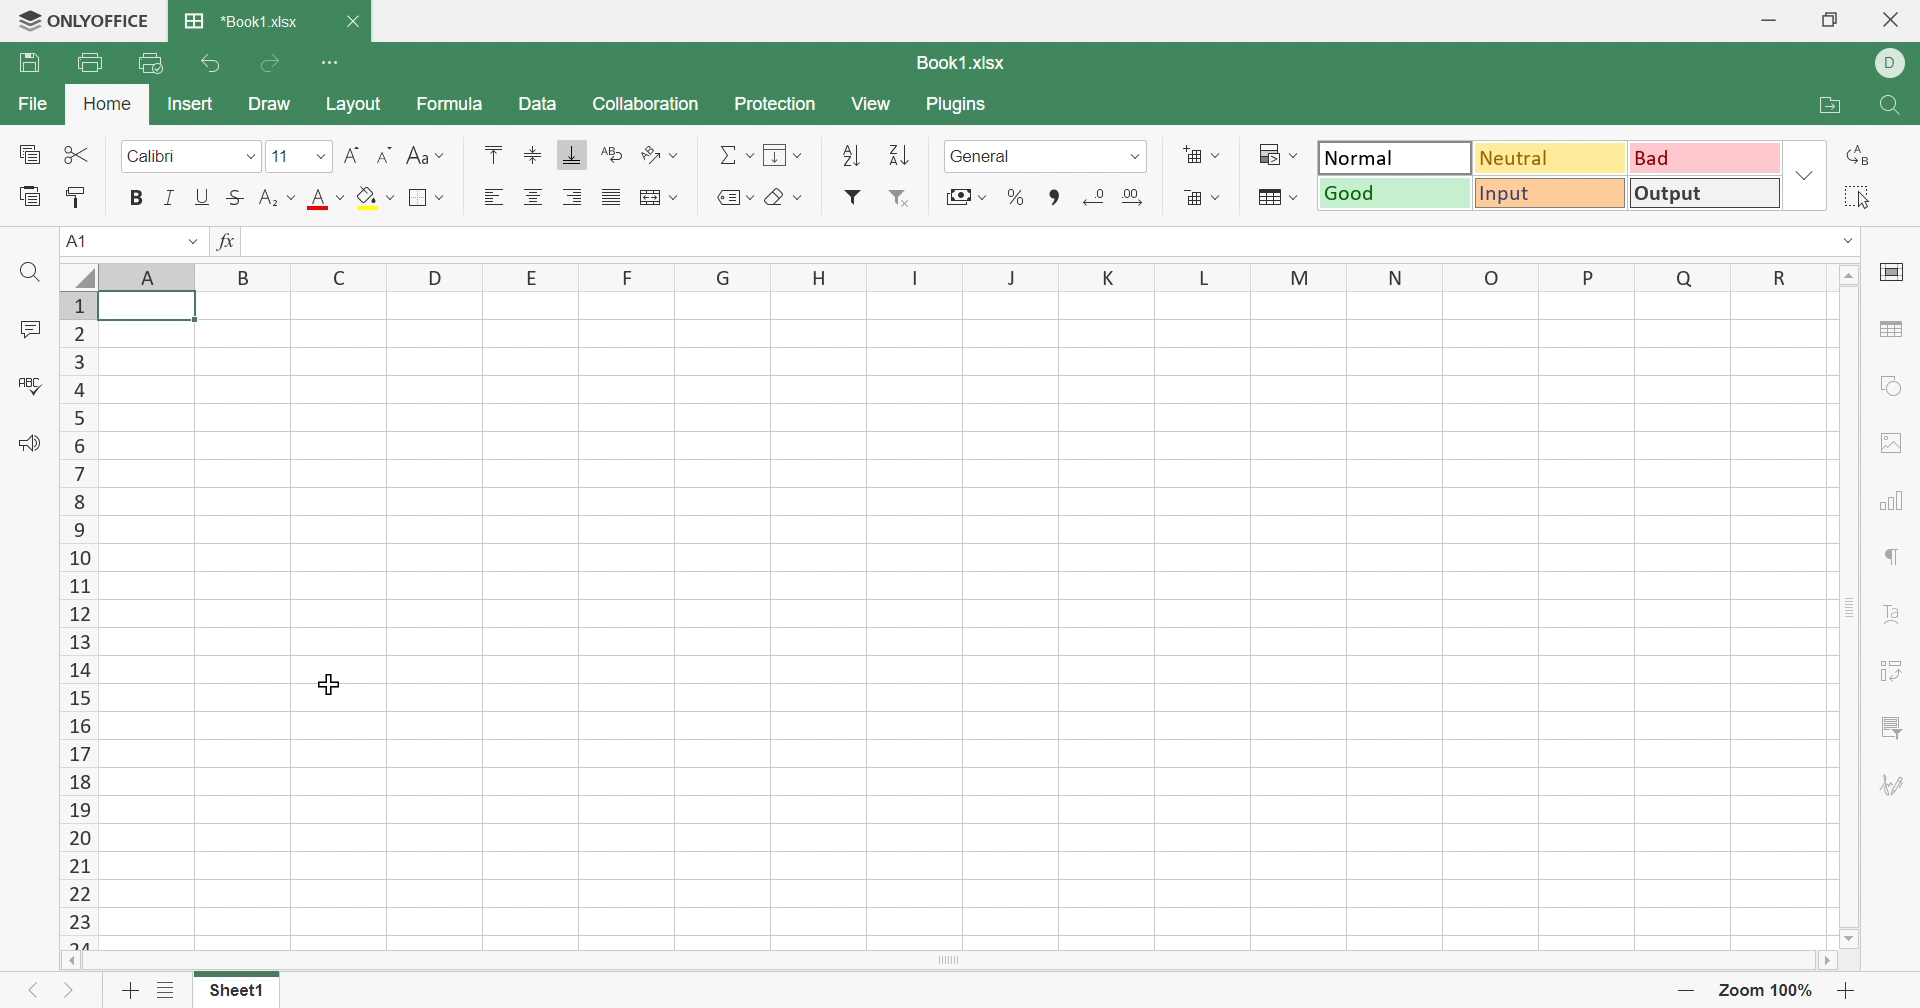 This screenshot has height=1008, width=1920. I want to click on fx, so click(228, 242).